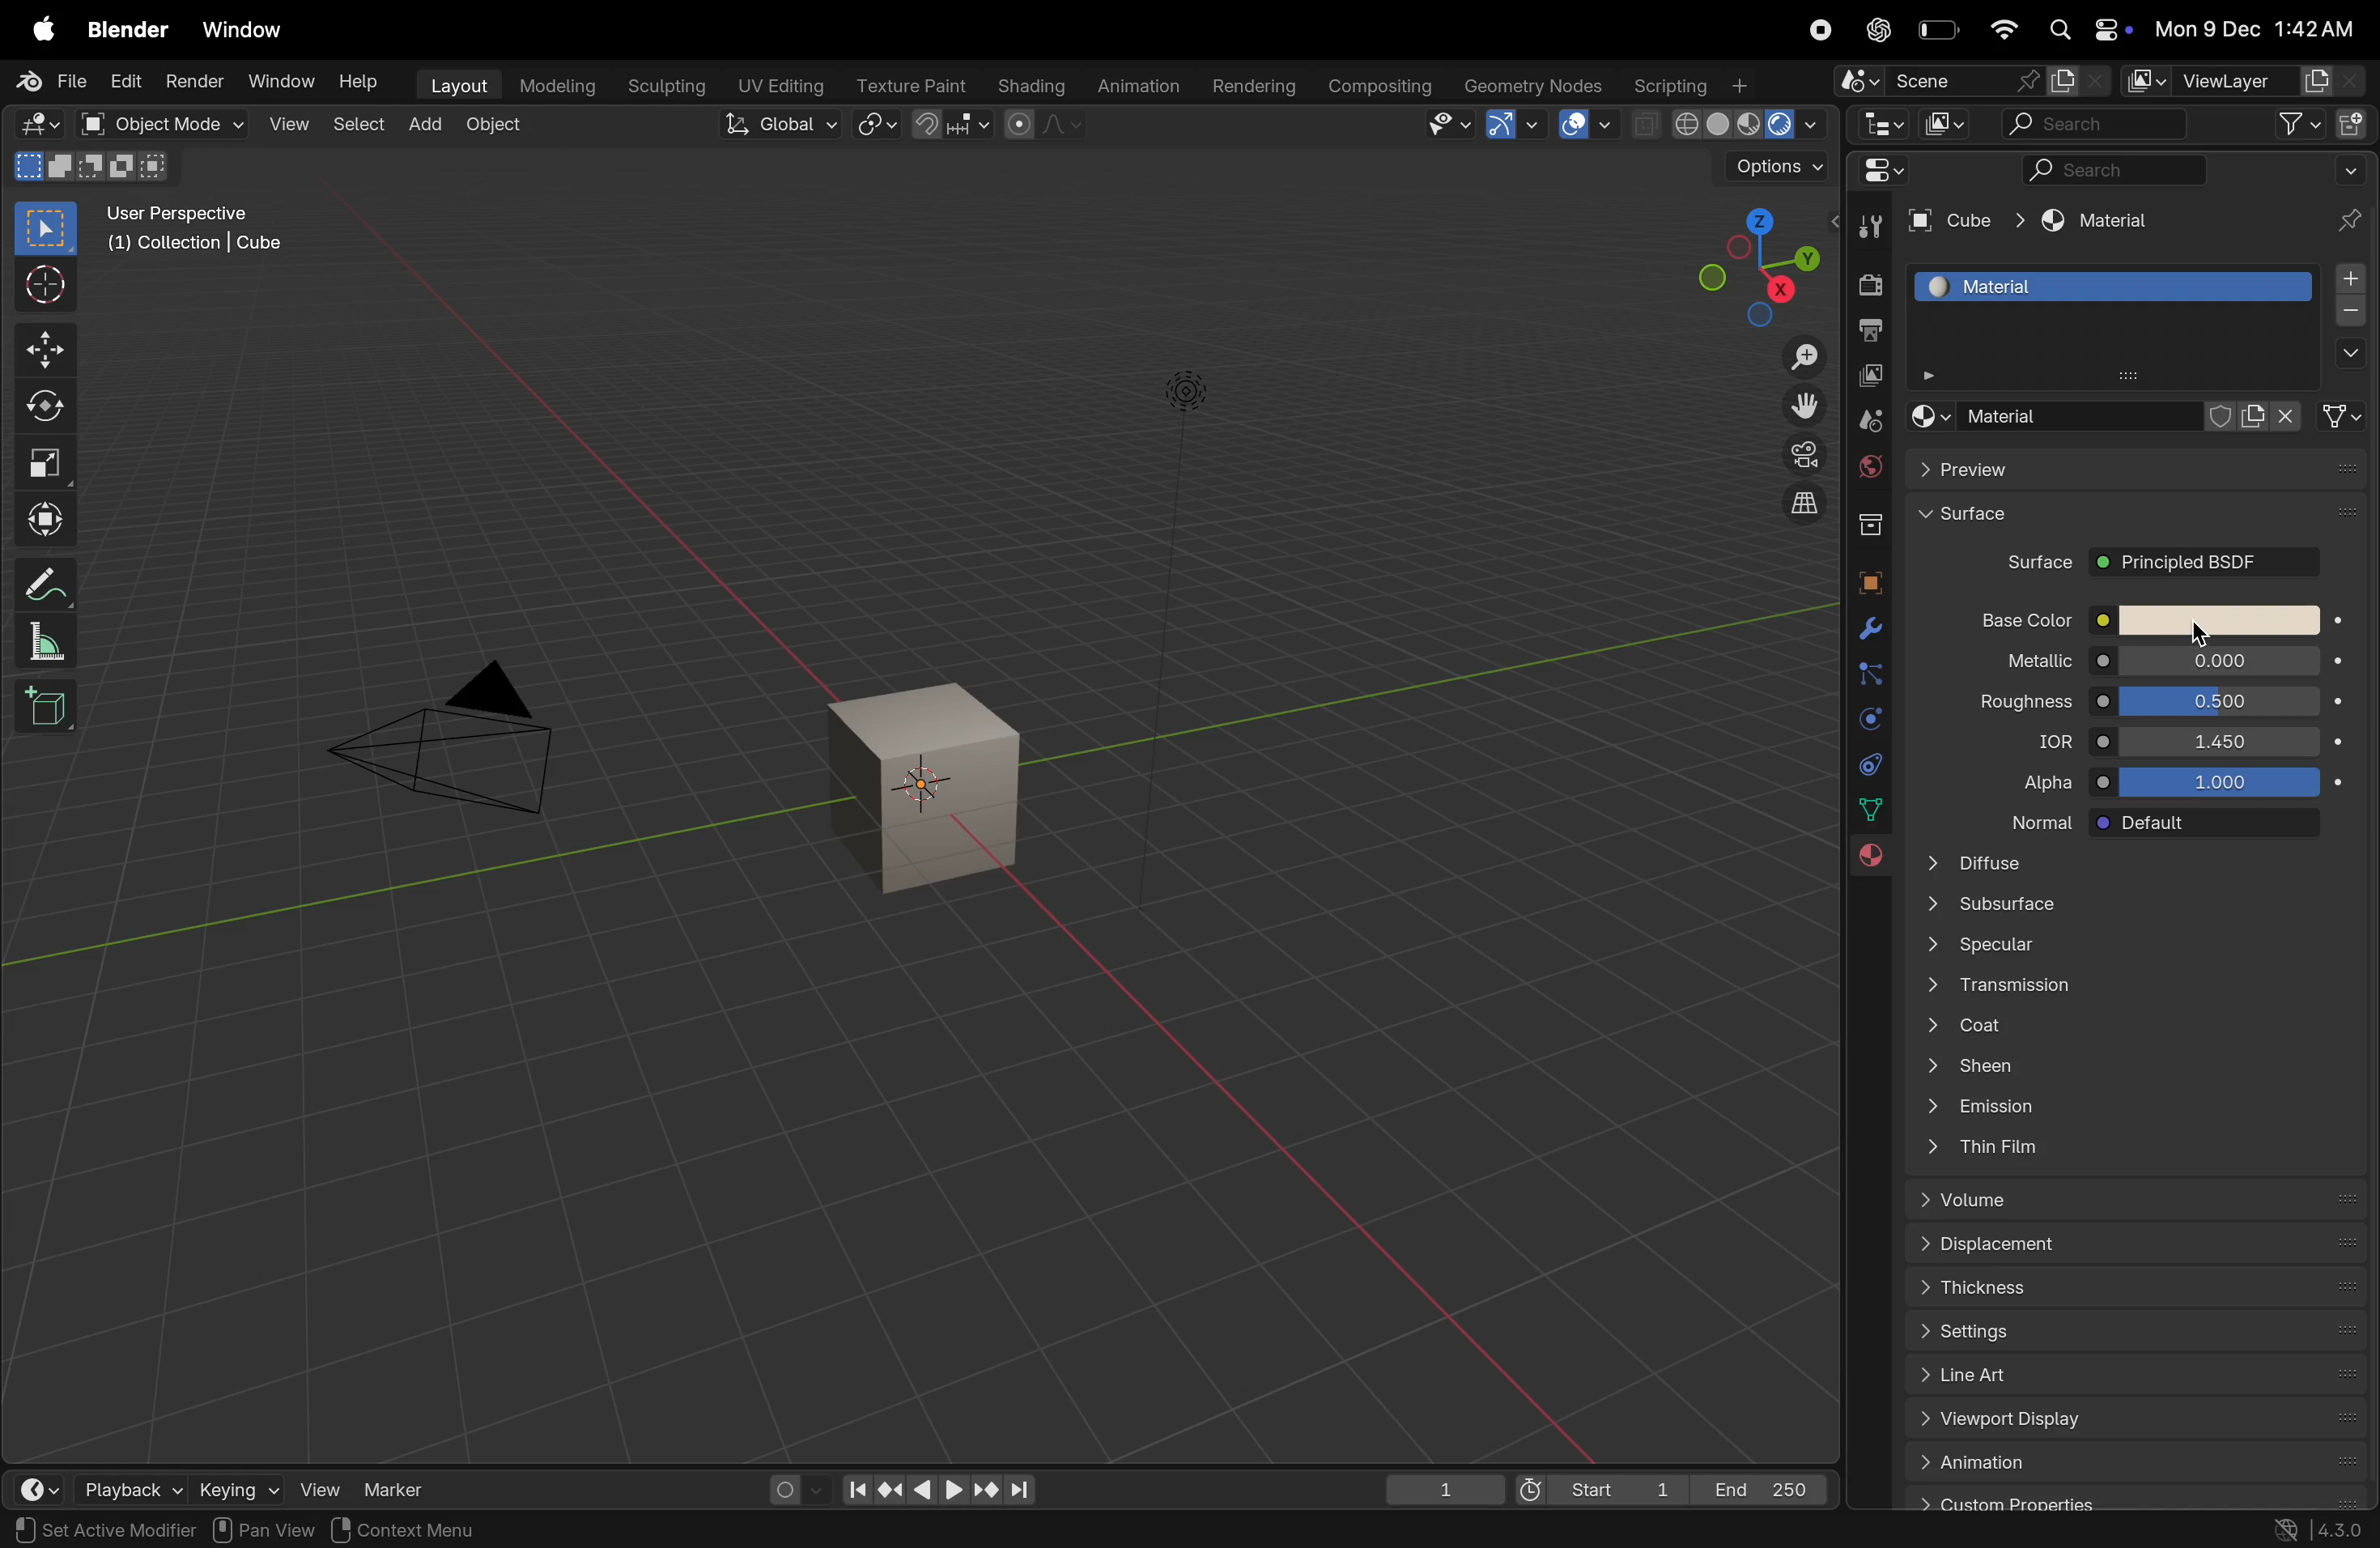 The image size is (2380, 1548). What do you see at coordinates (2103, 168) in the screenshot?
I see `searcg` at bounding box center [2103, 168].